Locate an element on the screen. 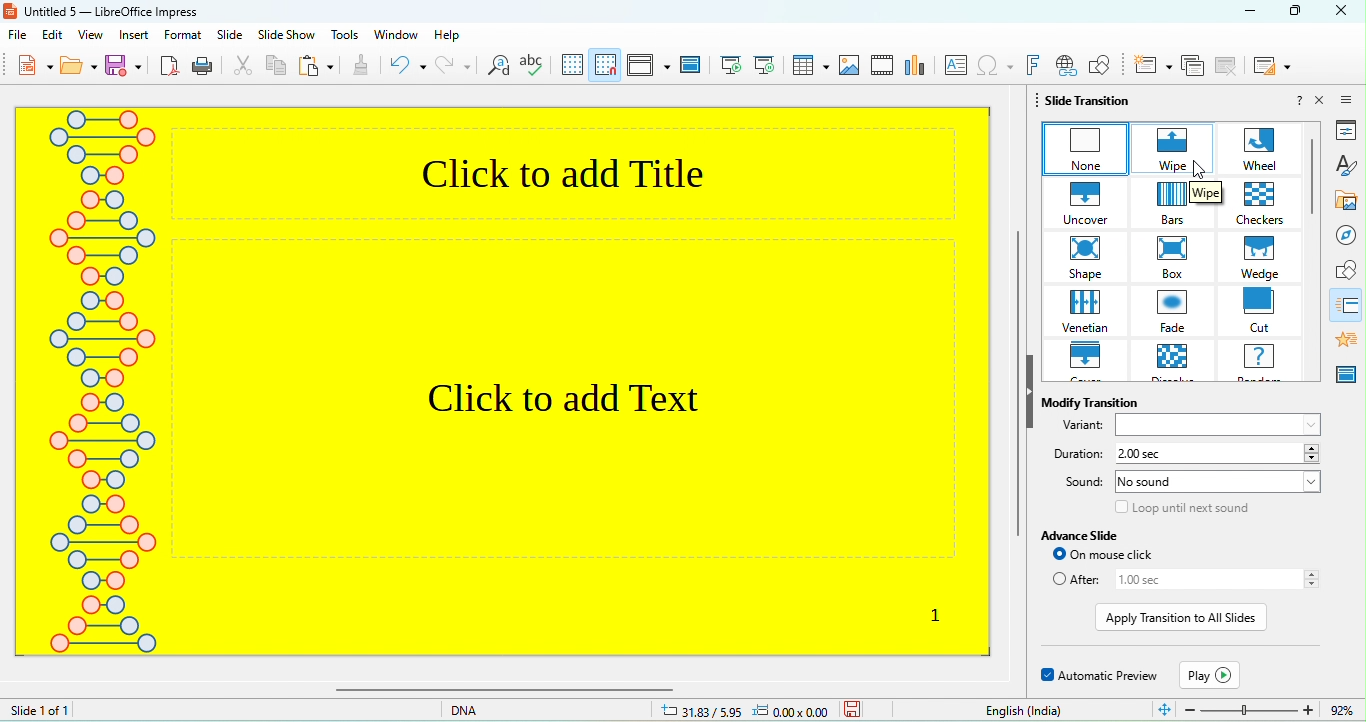  display grid is located at coordinates (572, 66).